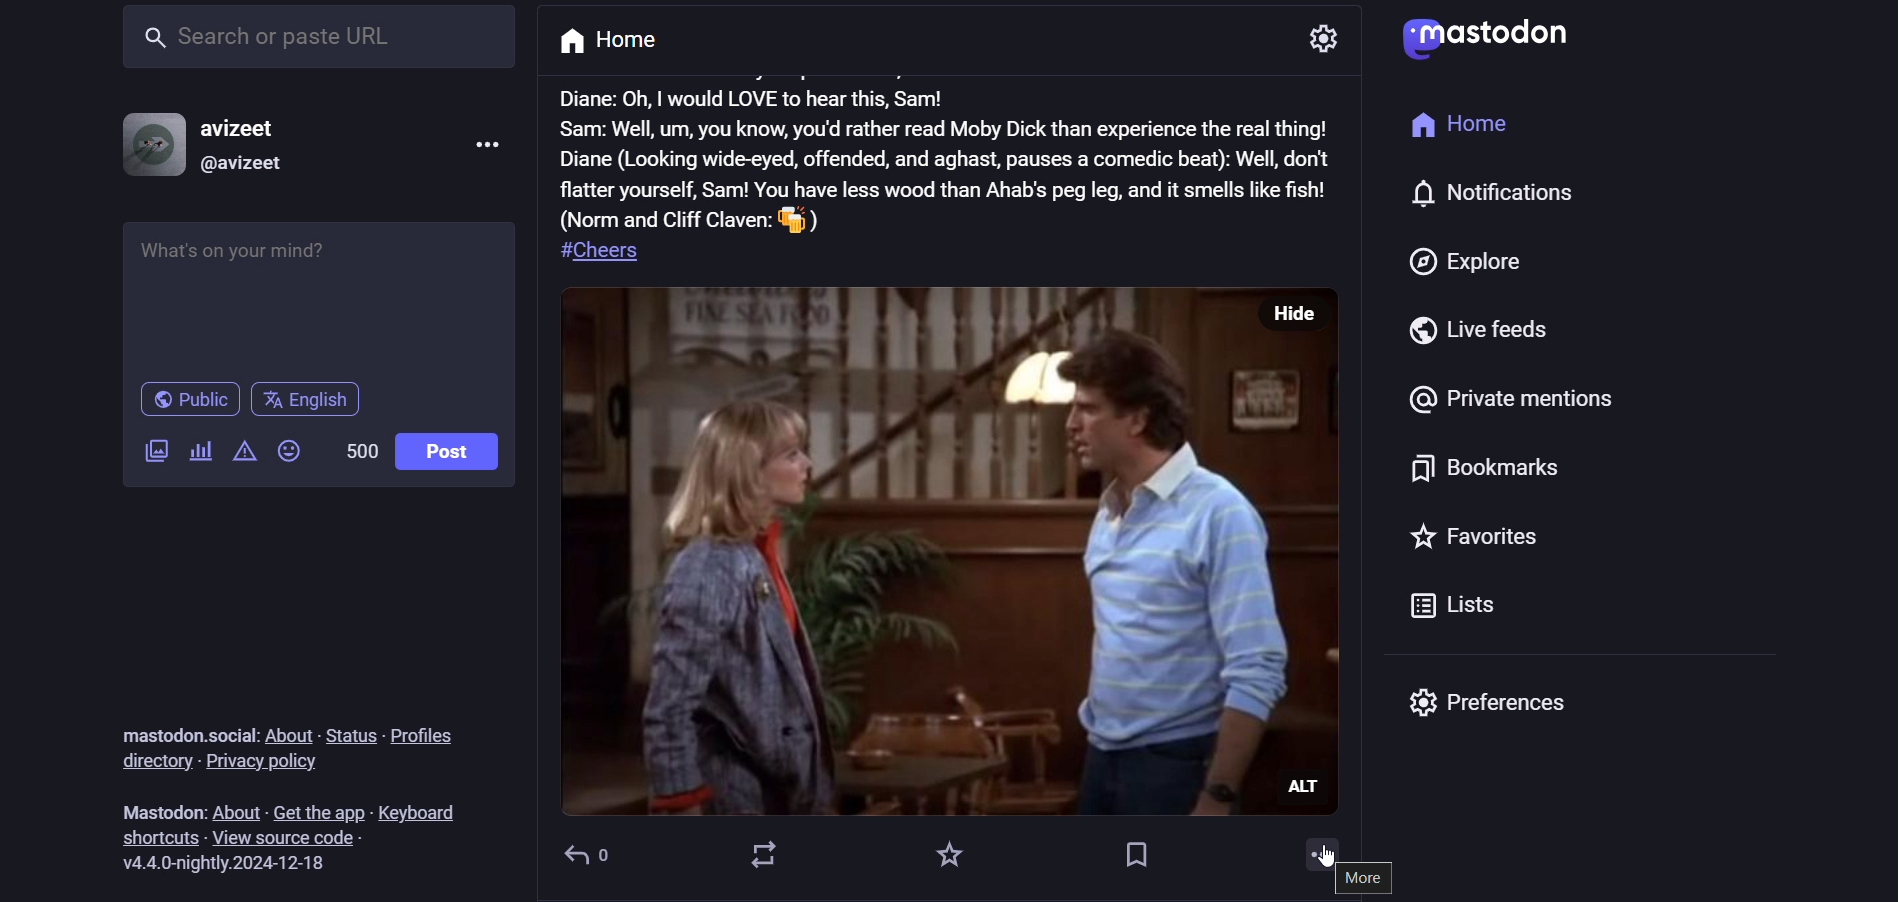  Describe the element at coordinates (1514, 401) in the screenshot. I see `private mentions` at that location.